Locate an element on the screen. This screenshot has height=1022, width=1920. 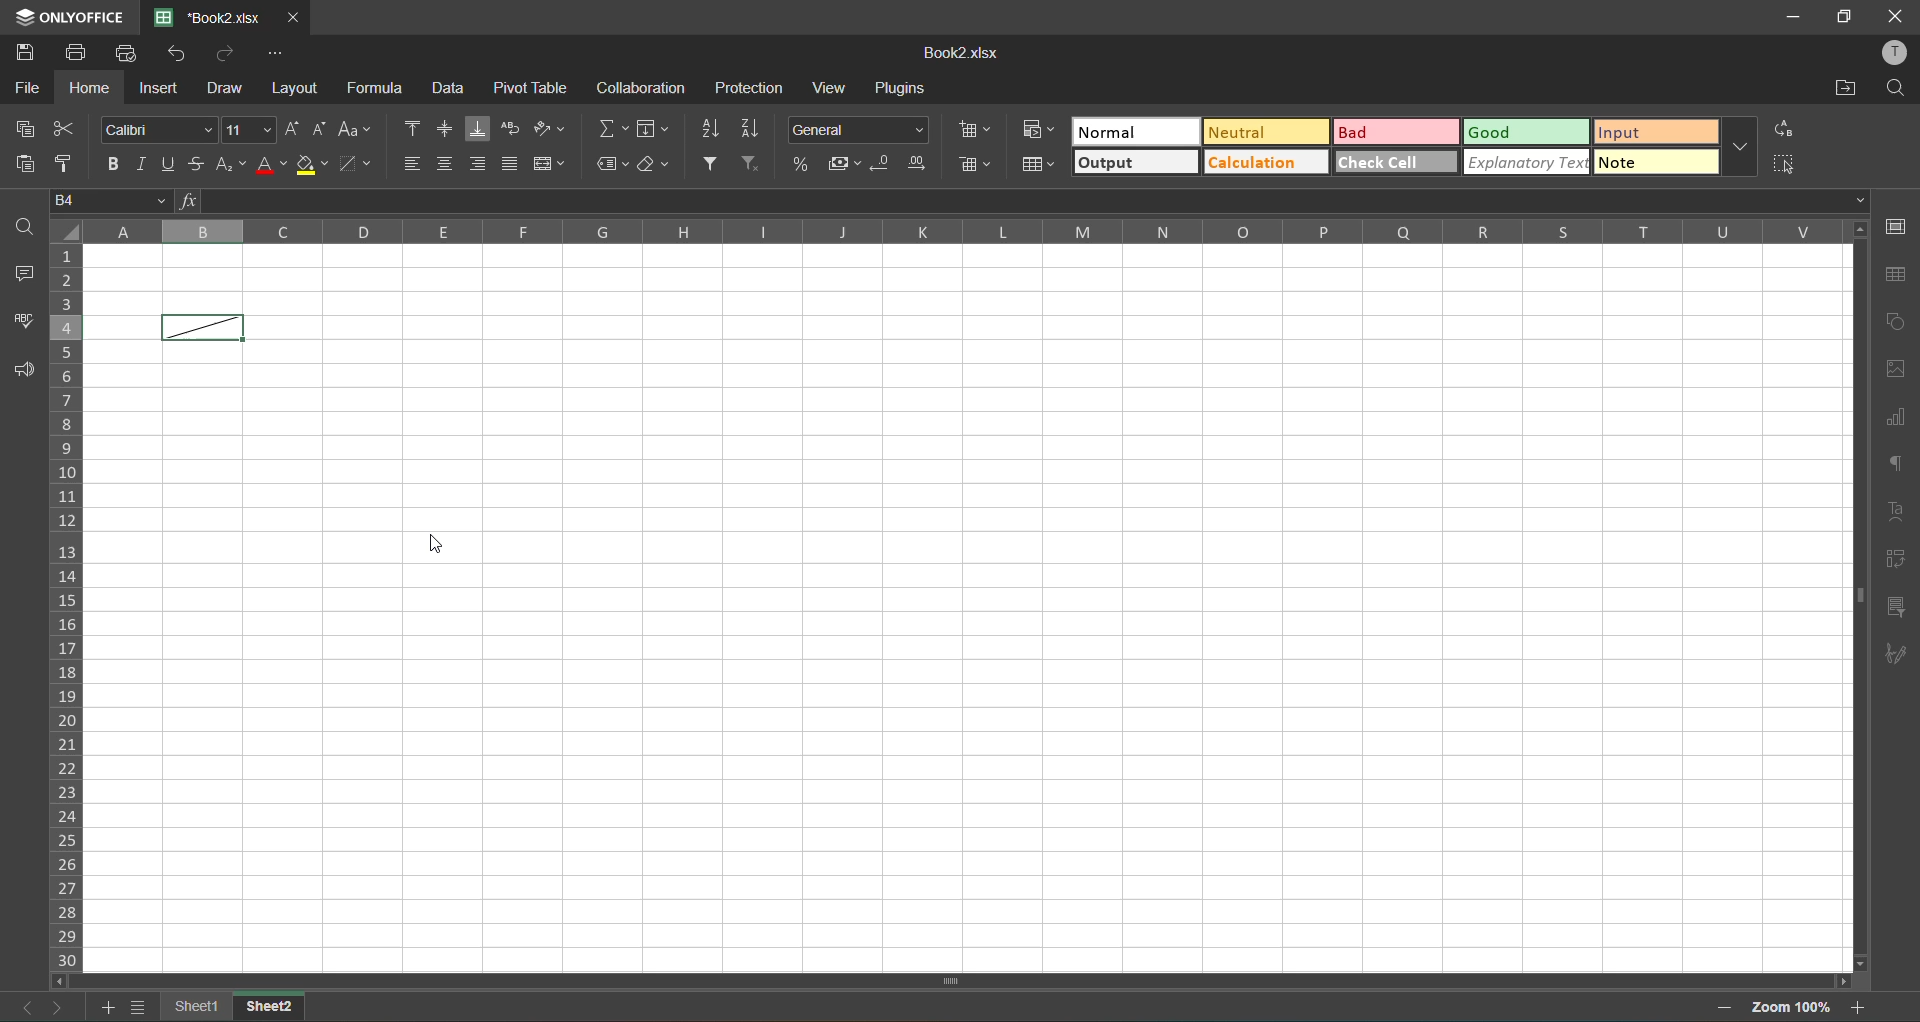
print is located at coordinates (77, 55).